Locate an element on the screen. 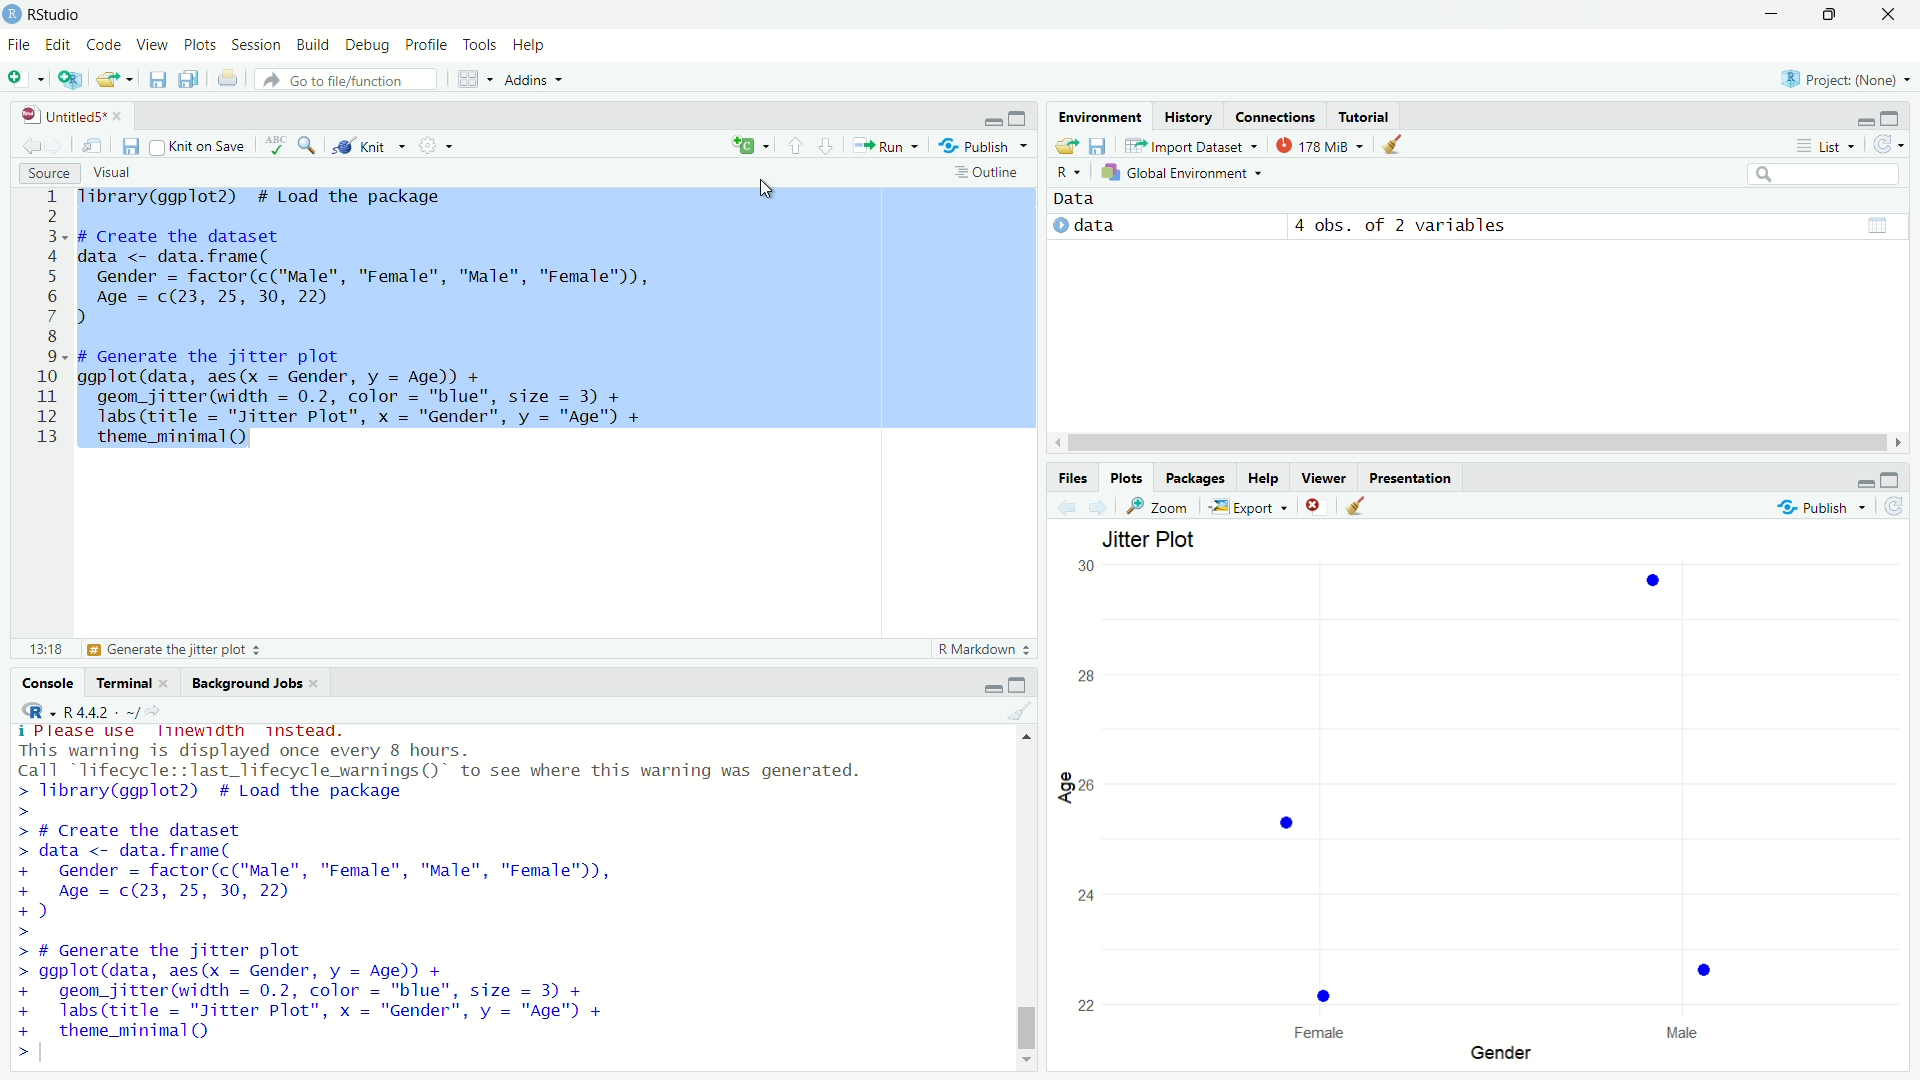 The width and height of the screenshot is (1920, 1080). edit is located at coordinates (59, 46).